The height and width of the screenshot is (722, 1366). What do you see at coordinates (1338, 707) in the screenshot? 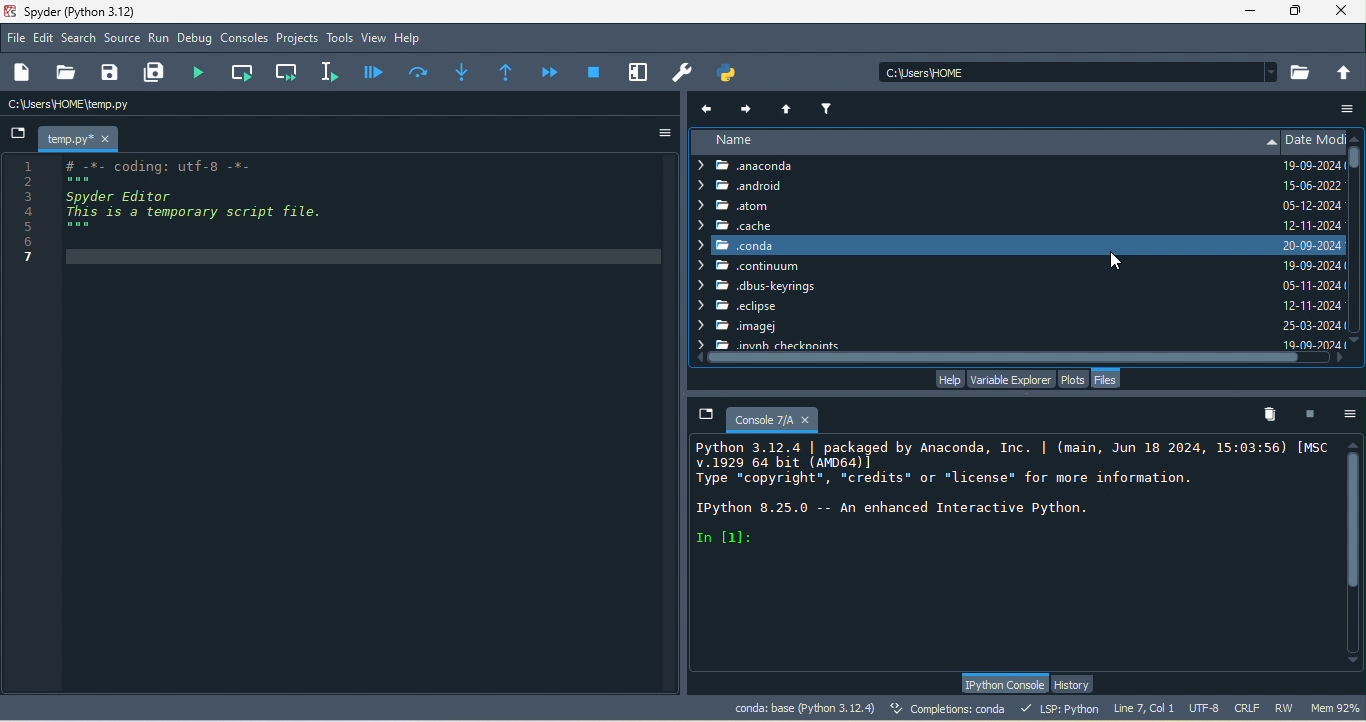
I see `men 91%` at bounding box center [1338, 707].